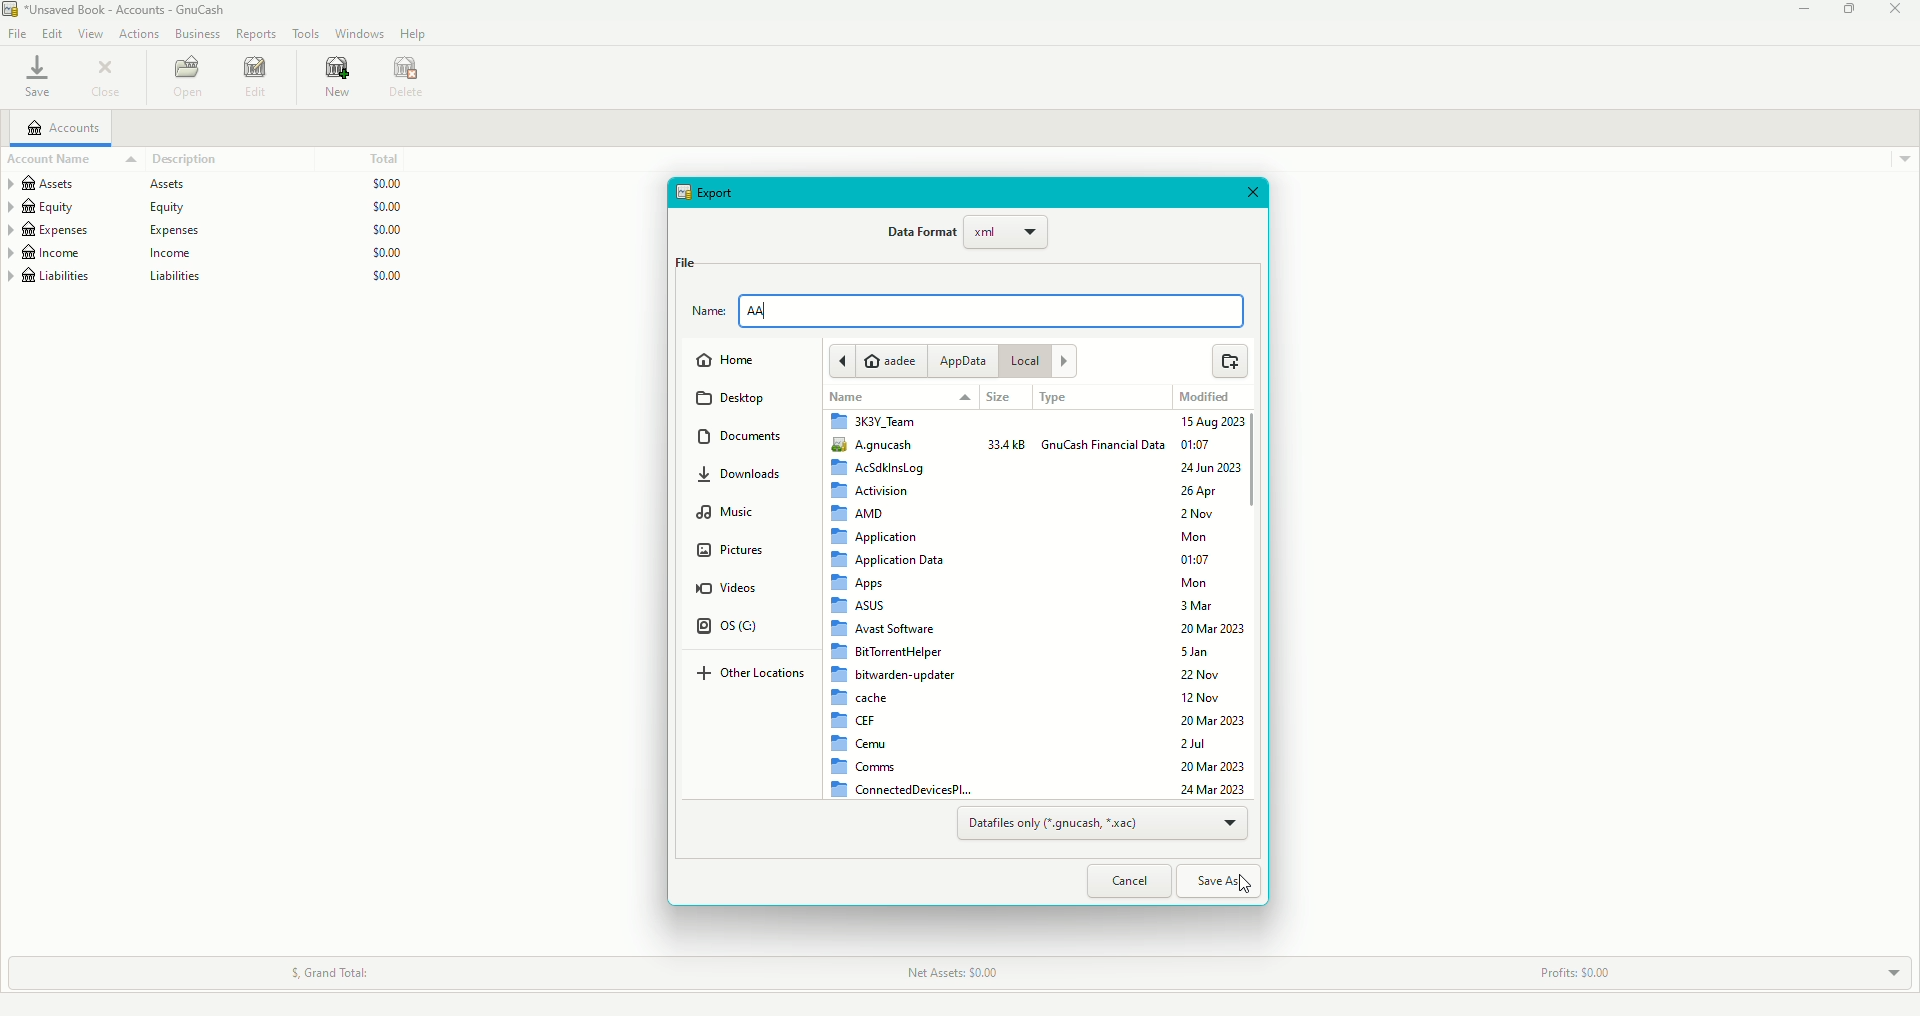 The width and height of the screenshot is (1920, 1016). Describe the element at coordinates (737, 401) in the screenshot. I see `Desktop` at that location.